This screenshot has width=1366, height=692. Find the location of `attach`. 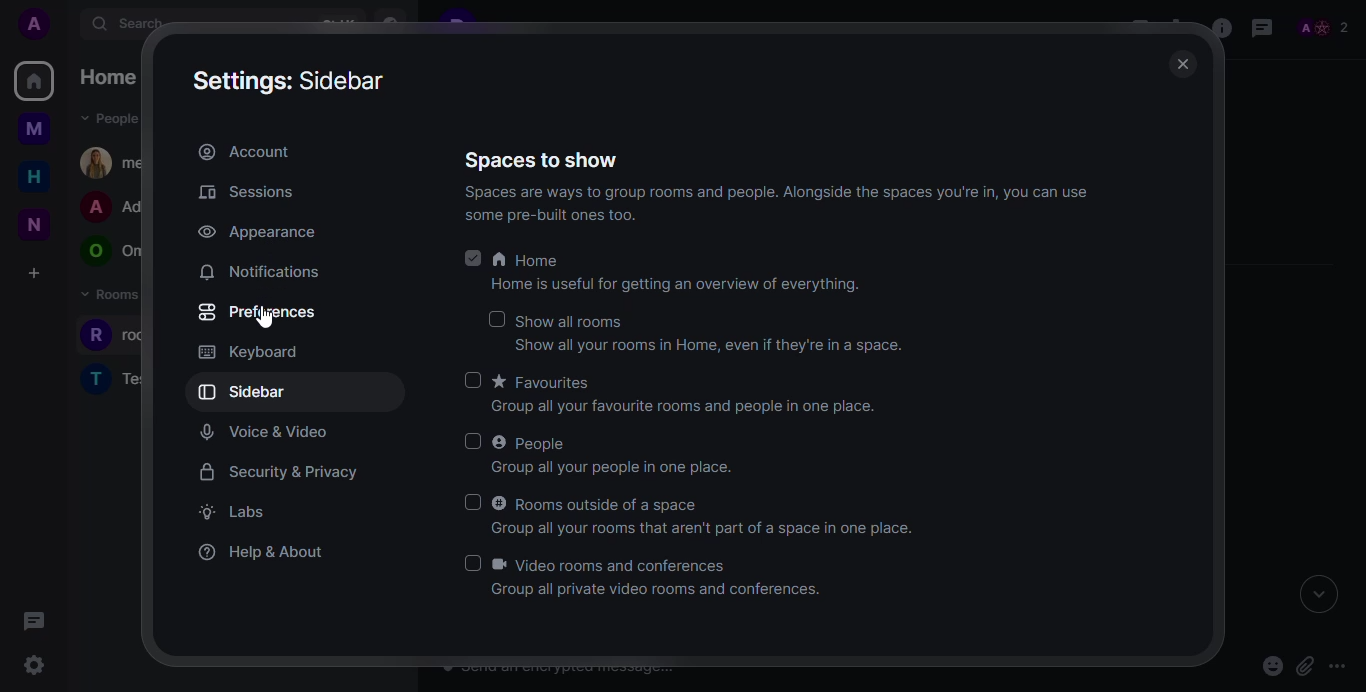

attach is located at coordinates (1307, 667).